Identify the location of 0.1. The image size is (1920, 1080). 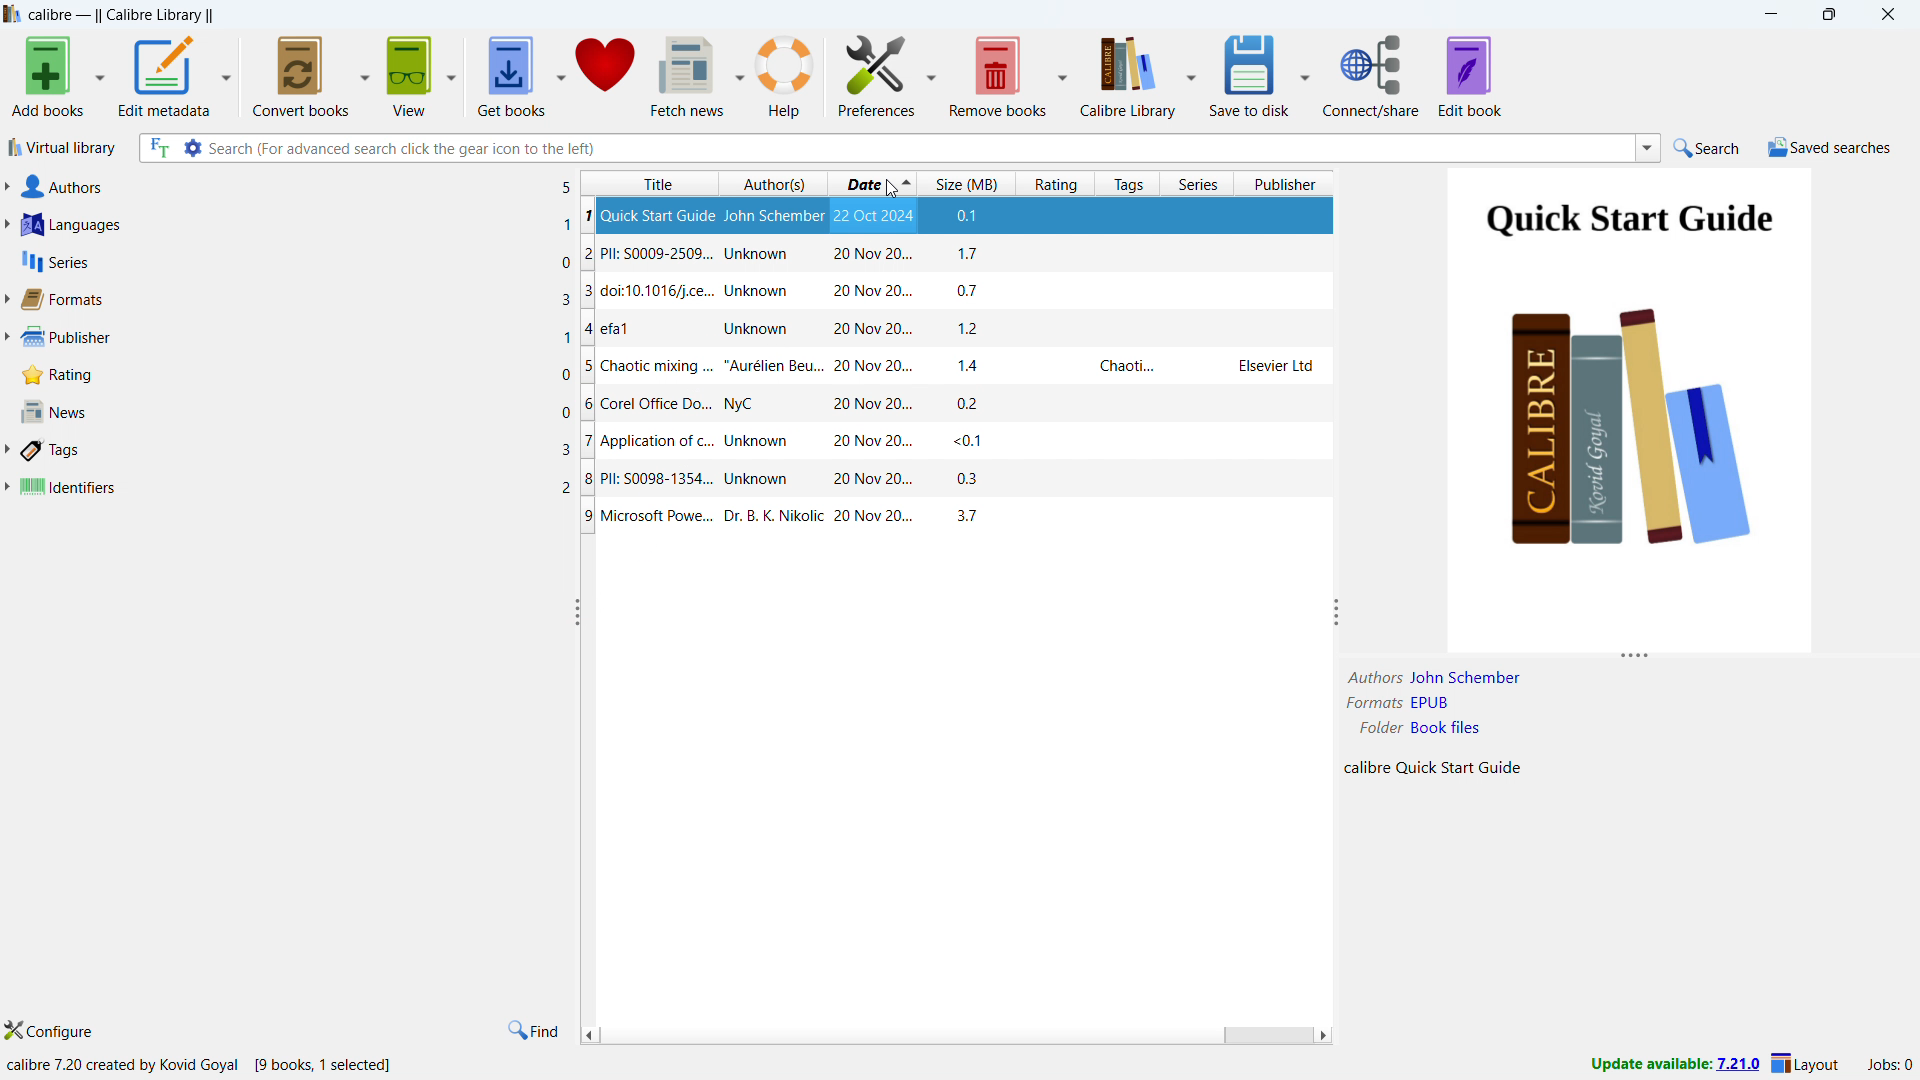
(975, 403).